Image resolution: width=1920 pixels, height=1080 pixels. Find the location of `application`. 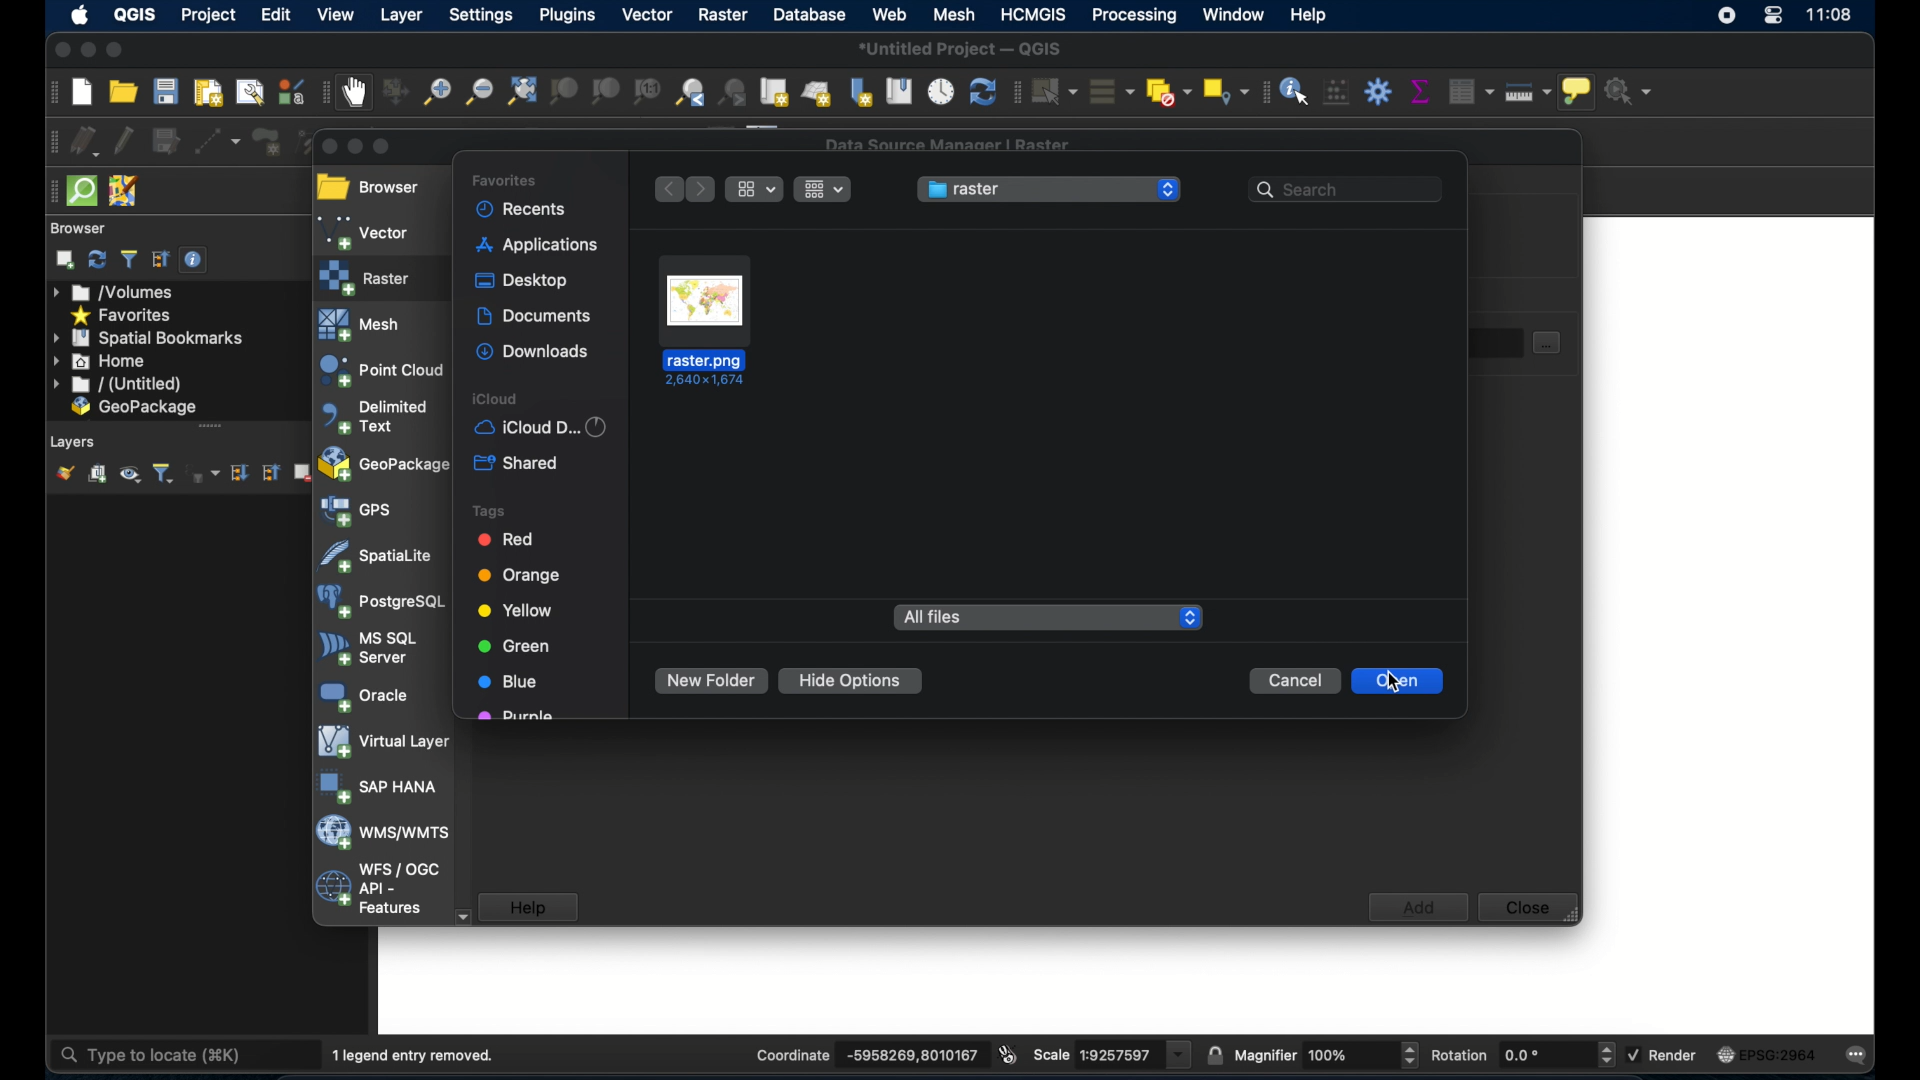

application is located at coordinates (539, 243).